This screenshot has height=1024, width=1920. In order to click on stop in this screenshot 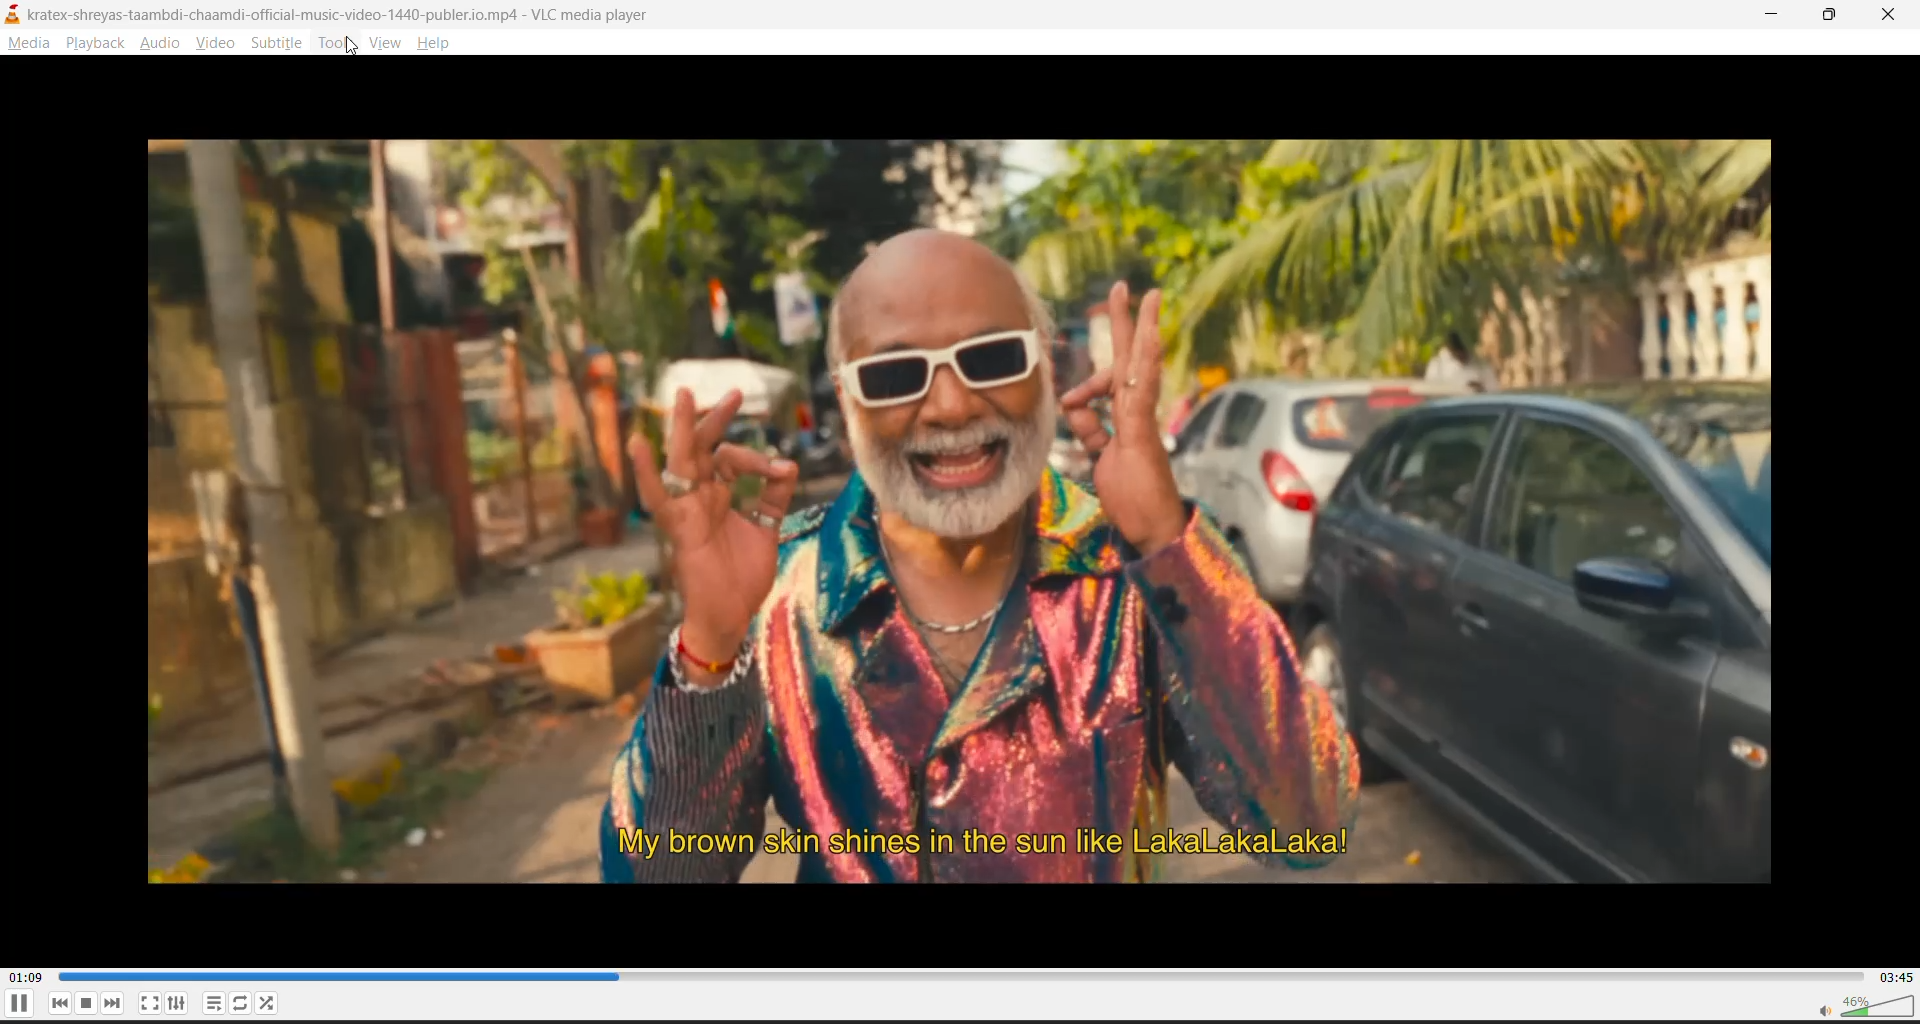, I will do `click(88, 1003)`.